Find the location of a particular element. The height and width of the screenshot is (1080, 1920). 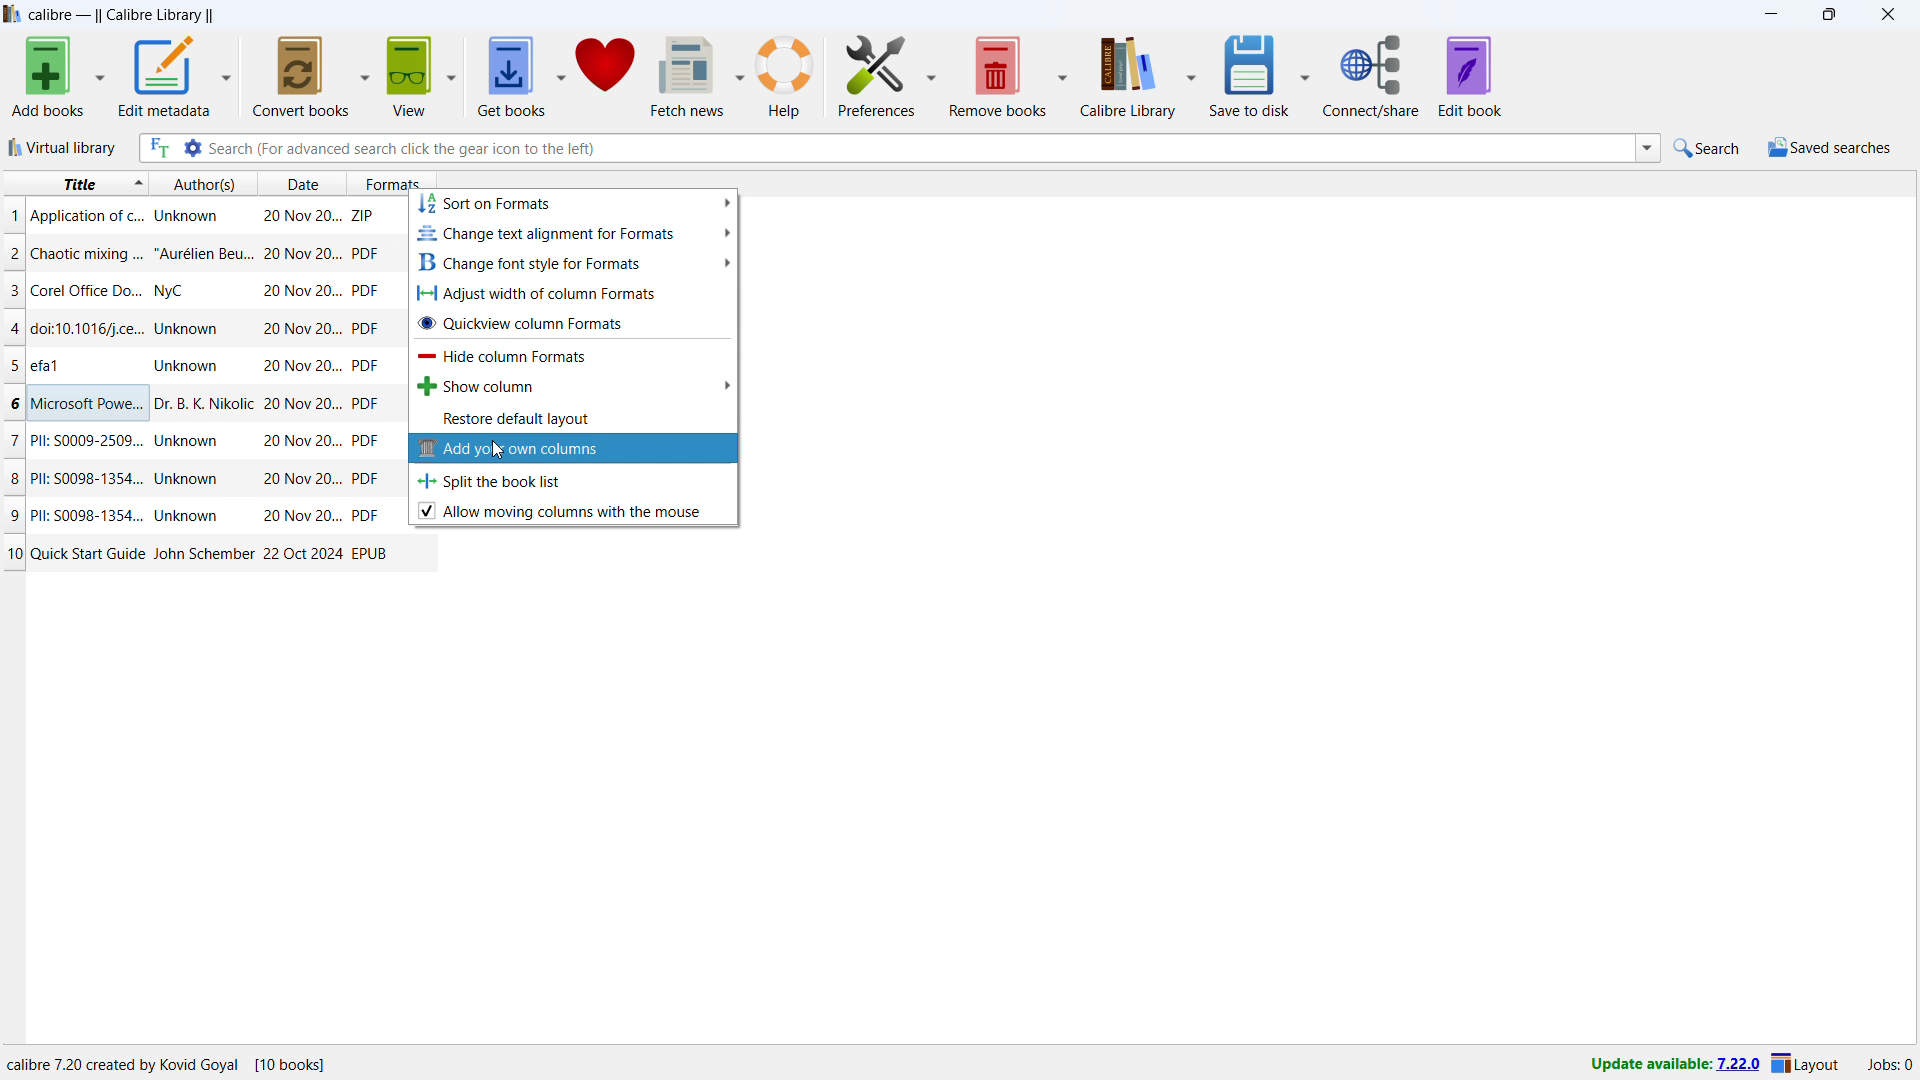

title is located at coordinates (87, 514).